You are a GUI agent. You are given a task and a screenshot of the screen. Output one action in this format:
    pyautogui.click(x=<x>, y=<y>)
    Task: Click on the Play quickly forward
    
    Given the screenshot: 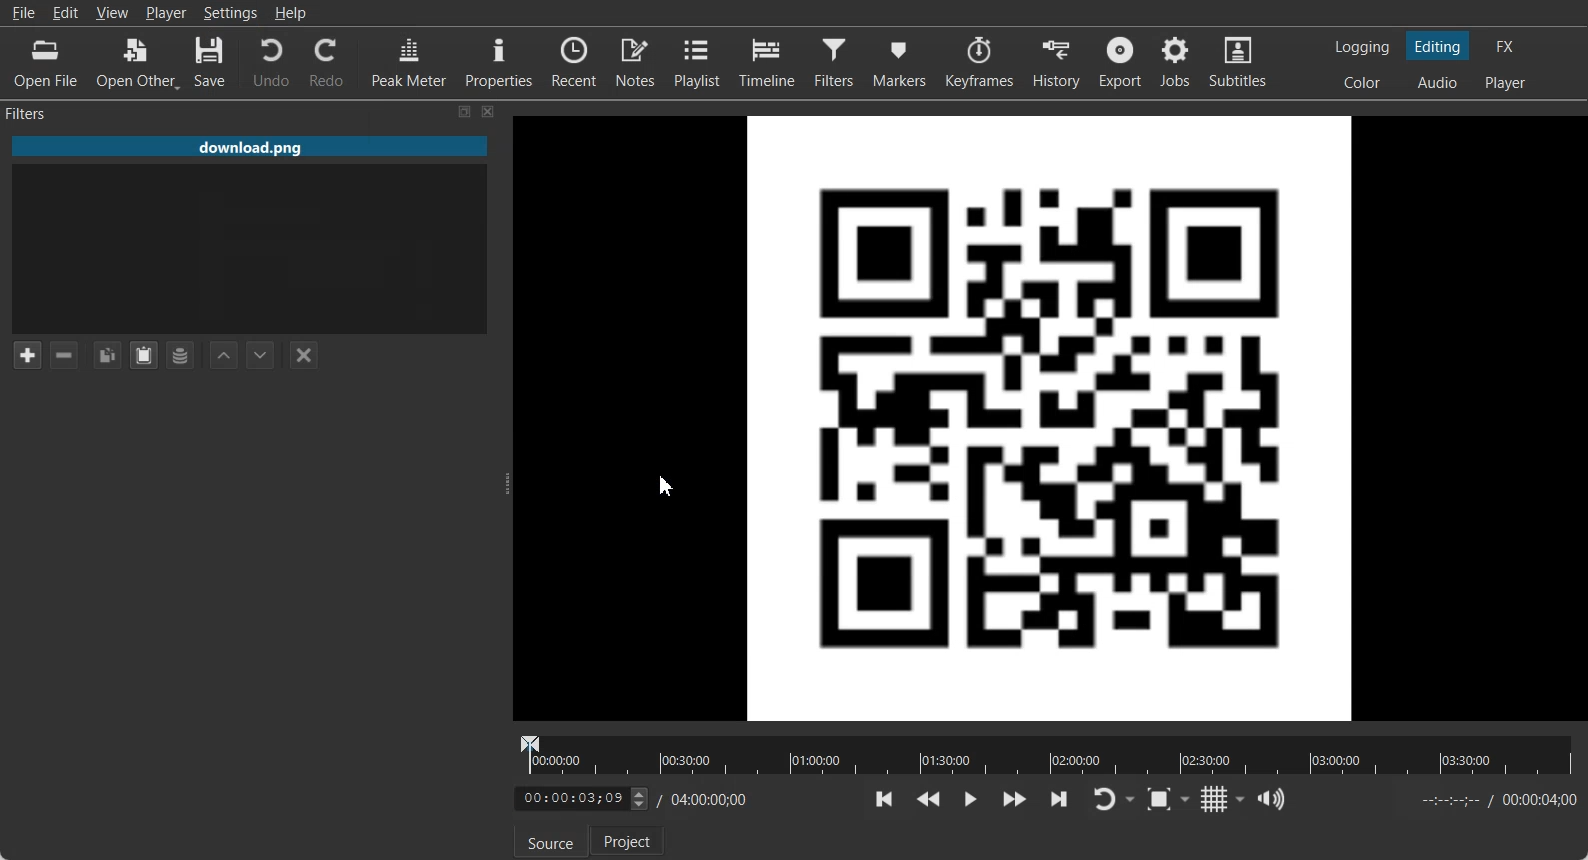 What is the action you would take?
    pyautogui.click(x=1015, y=800)
    